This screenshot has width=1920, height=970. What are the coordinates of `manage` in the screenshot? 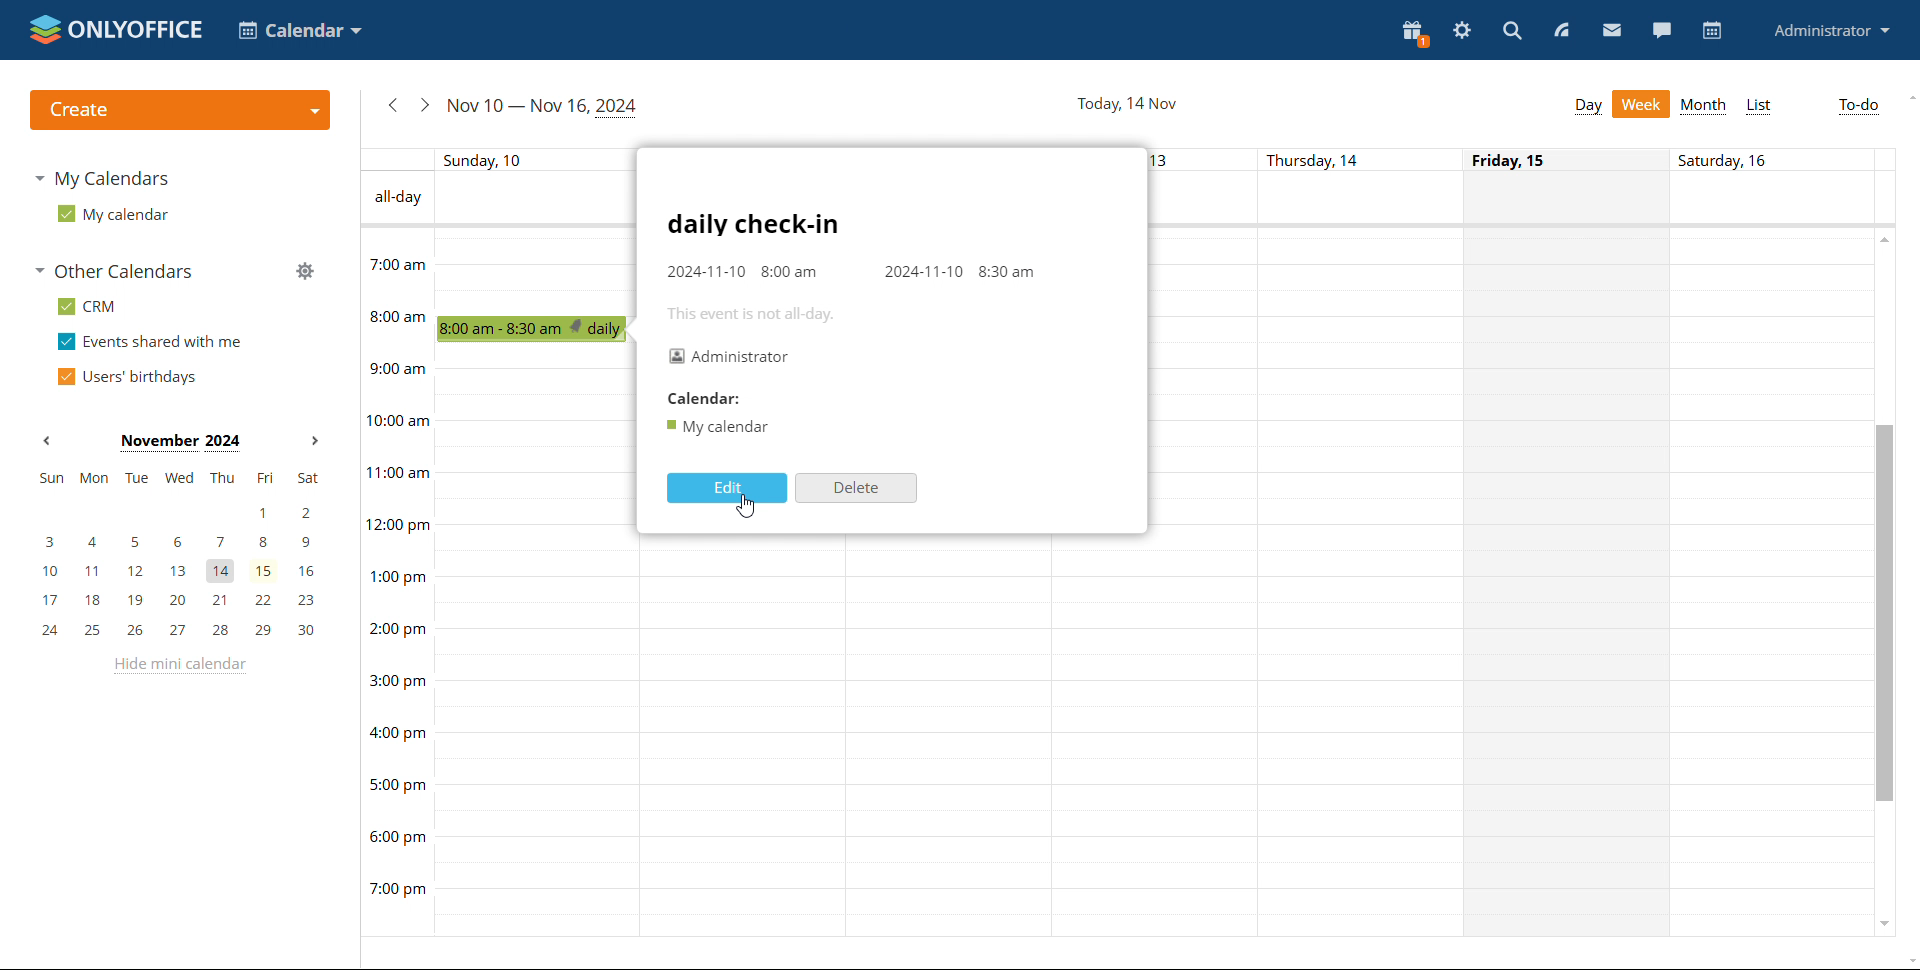 It's located at (304, 270).